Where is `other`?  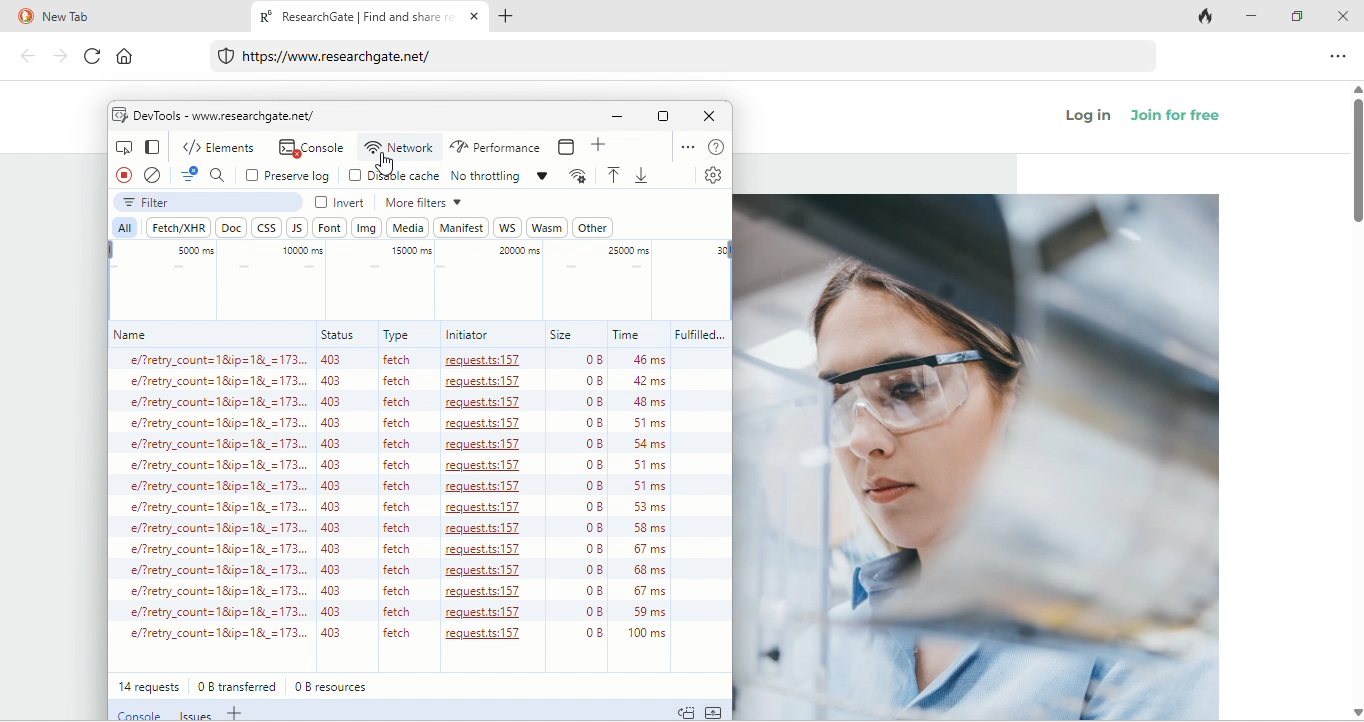
other is located at coordinates (592, 228).